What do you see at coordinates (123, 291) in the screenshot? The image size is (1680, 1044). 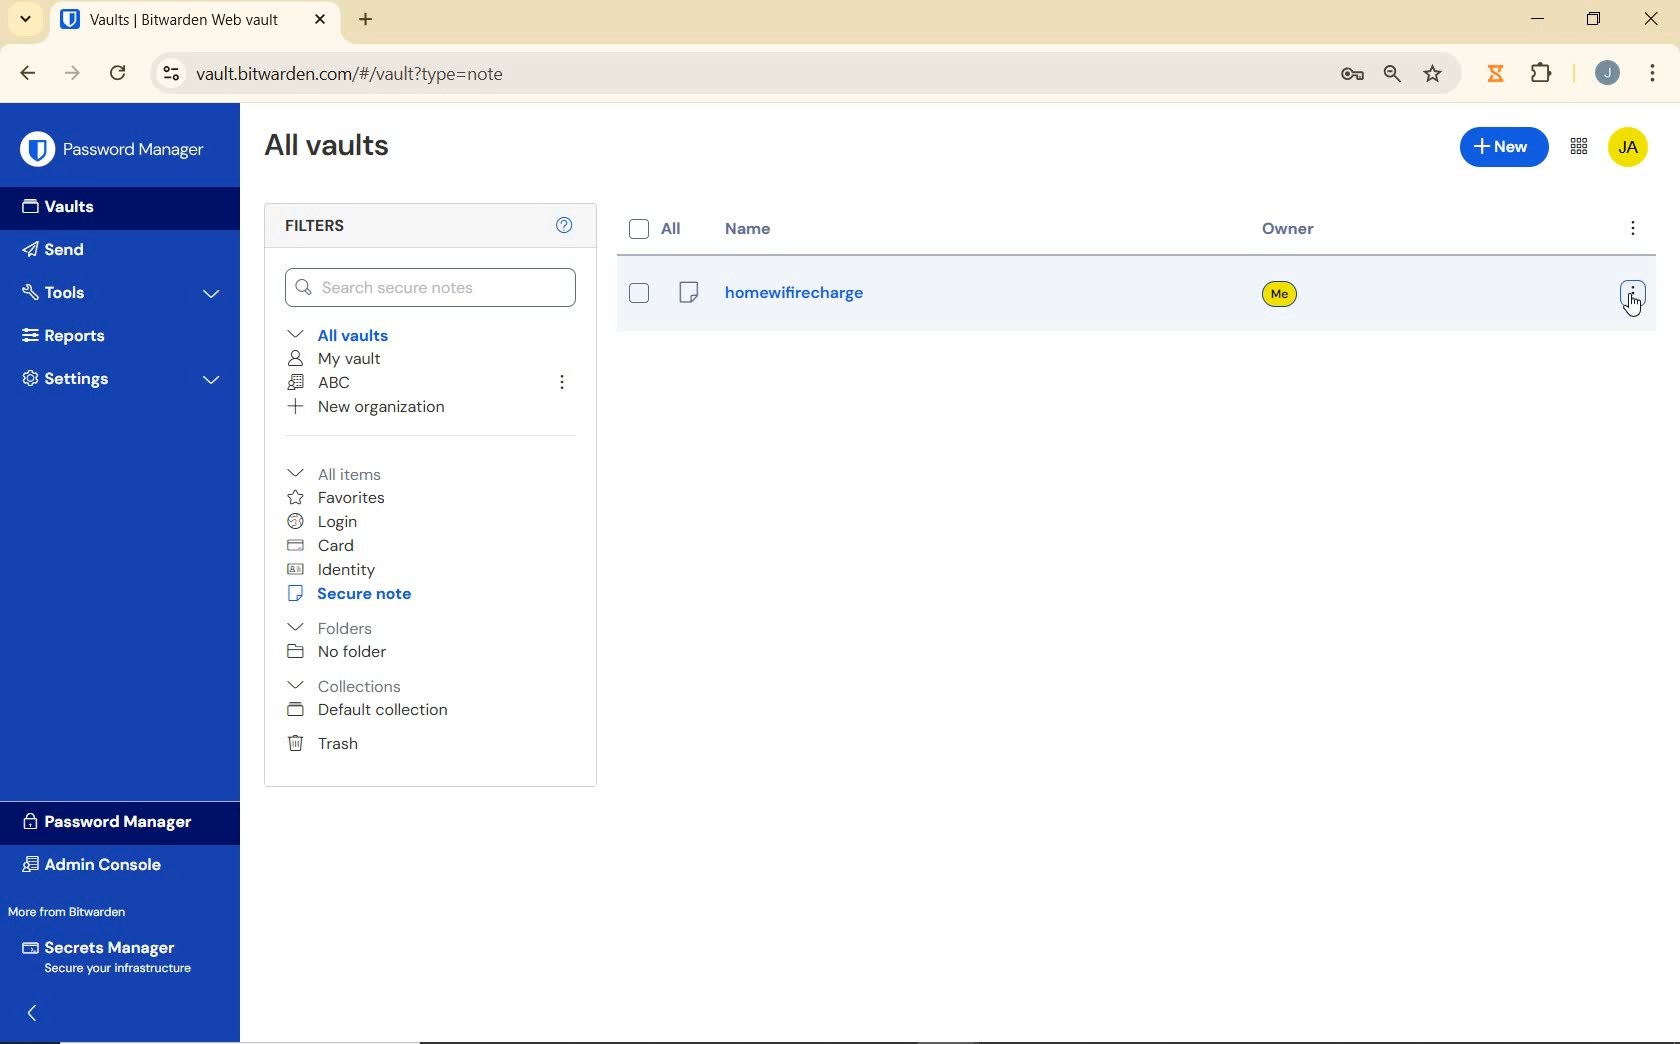 I see `Tools` at bounding box center [123, 291].